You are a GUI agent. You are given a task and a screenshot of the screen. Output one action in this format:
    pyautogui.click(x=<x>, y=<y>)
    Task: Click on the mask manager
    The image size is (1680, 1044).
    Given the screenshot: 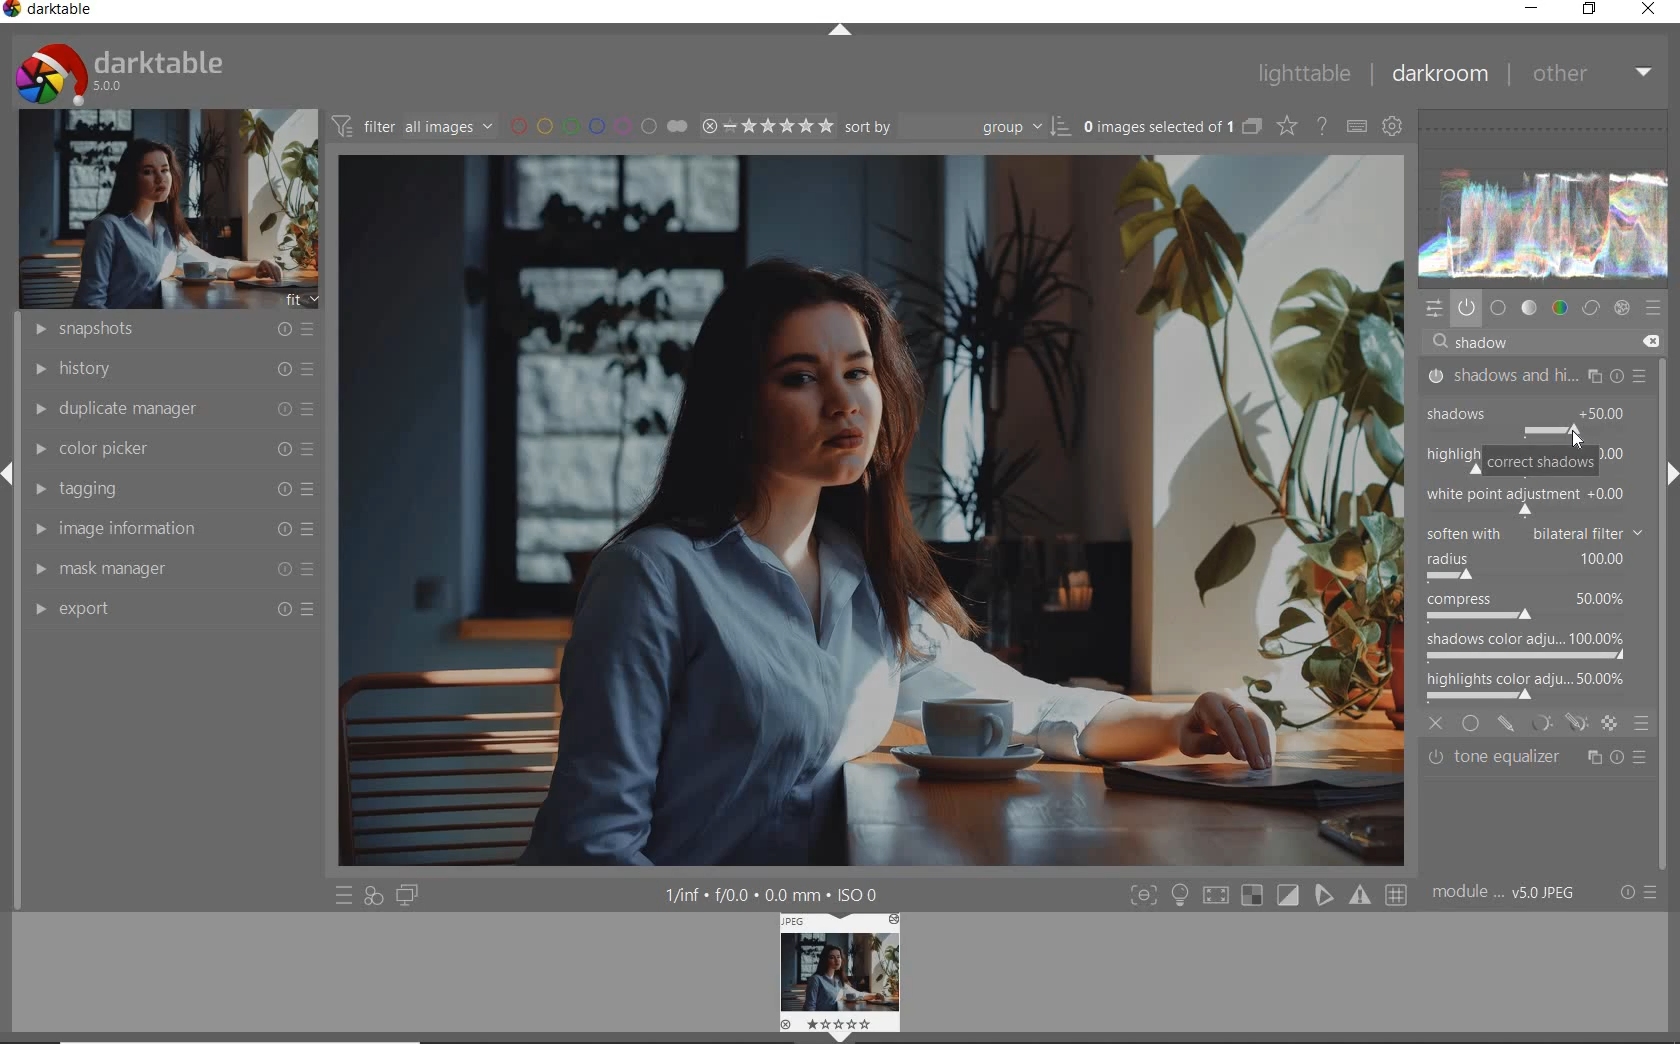 What is the action you would take?
    pyautogui.click(x=173, y=571)
    